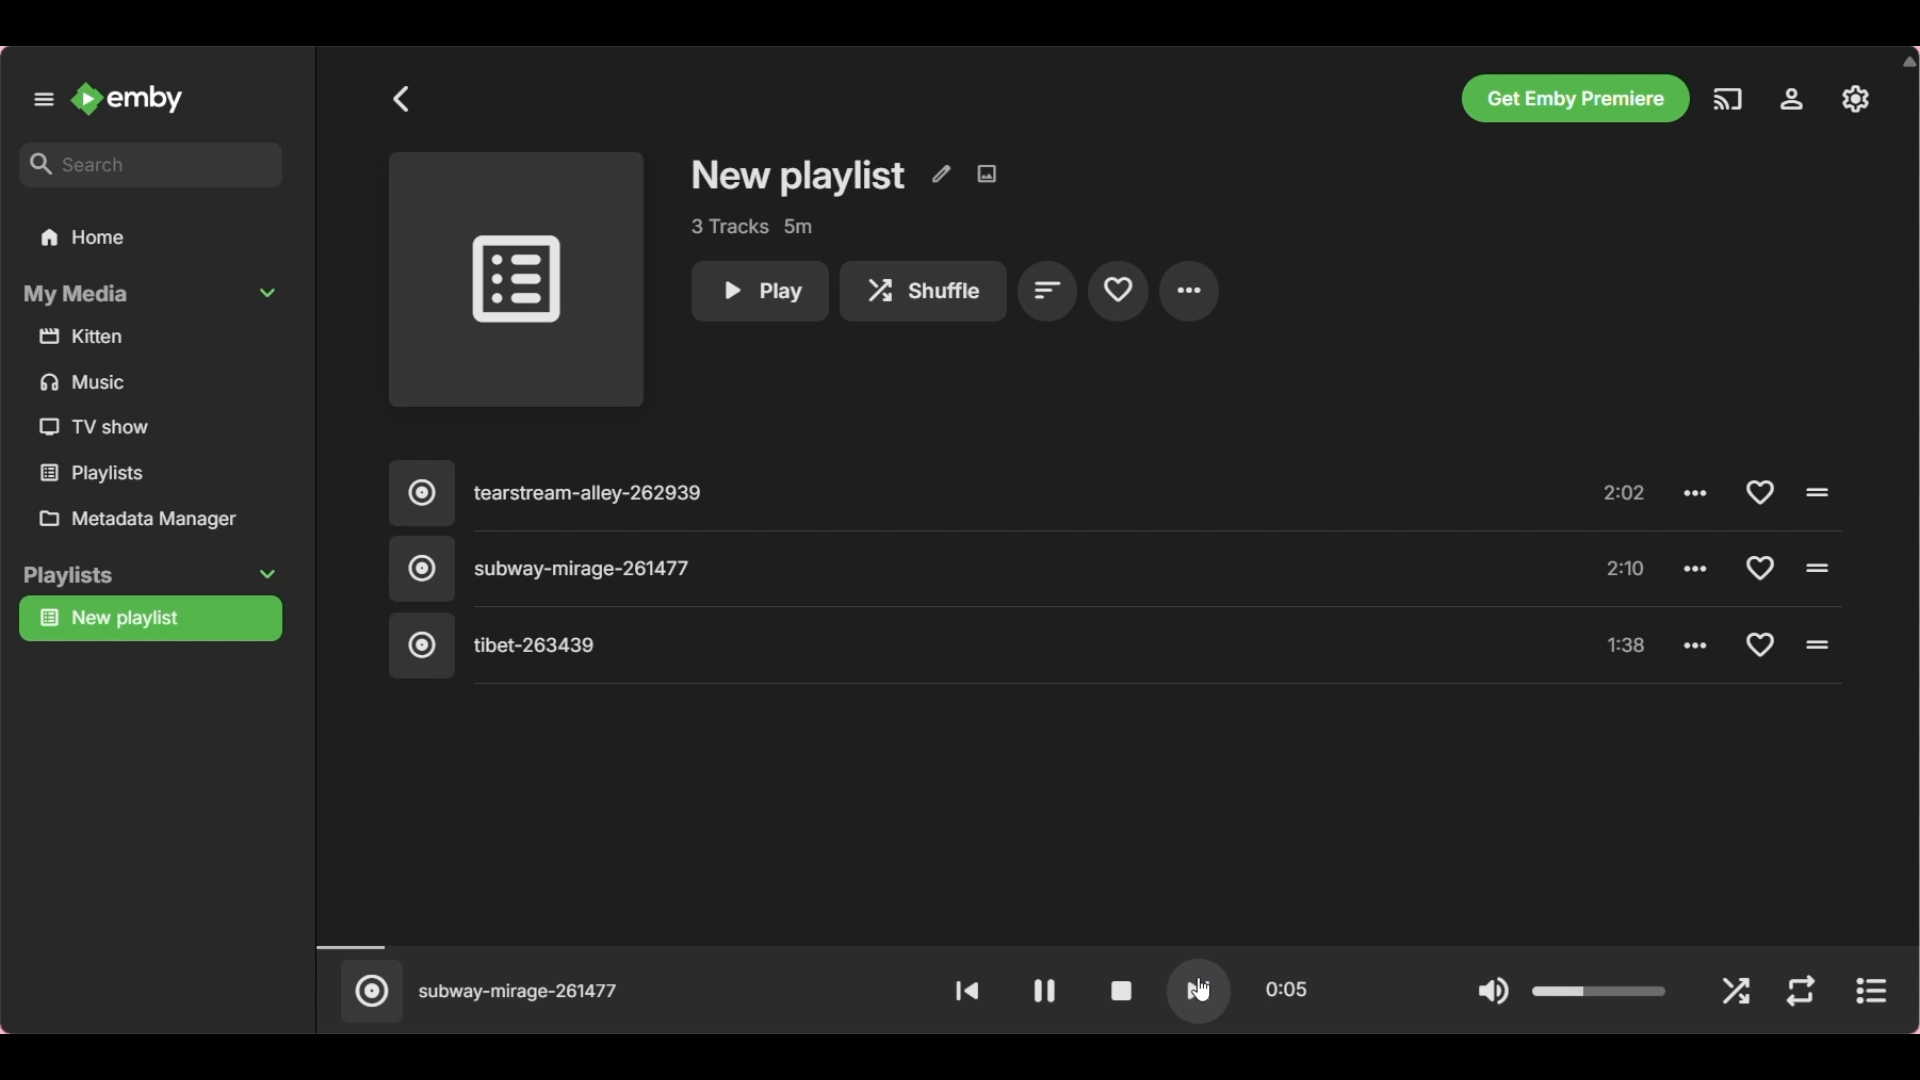 The image size is (1920, 1080). What do you see at coordinates (1734, 992) in the screenshot?
I see `Shuffle` at bounding box center [1734, 992].